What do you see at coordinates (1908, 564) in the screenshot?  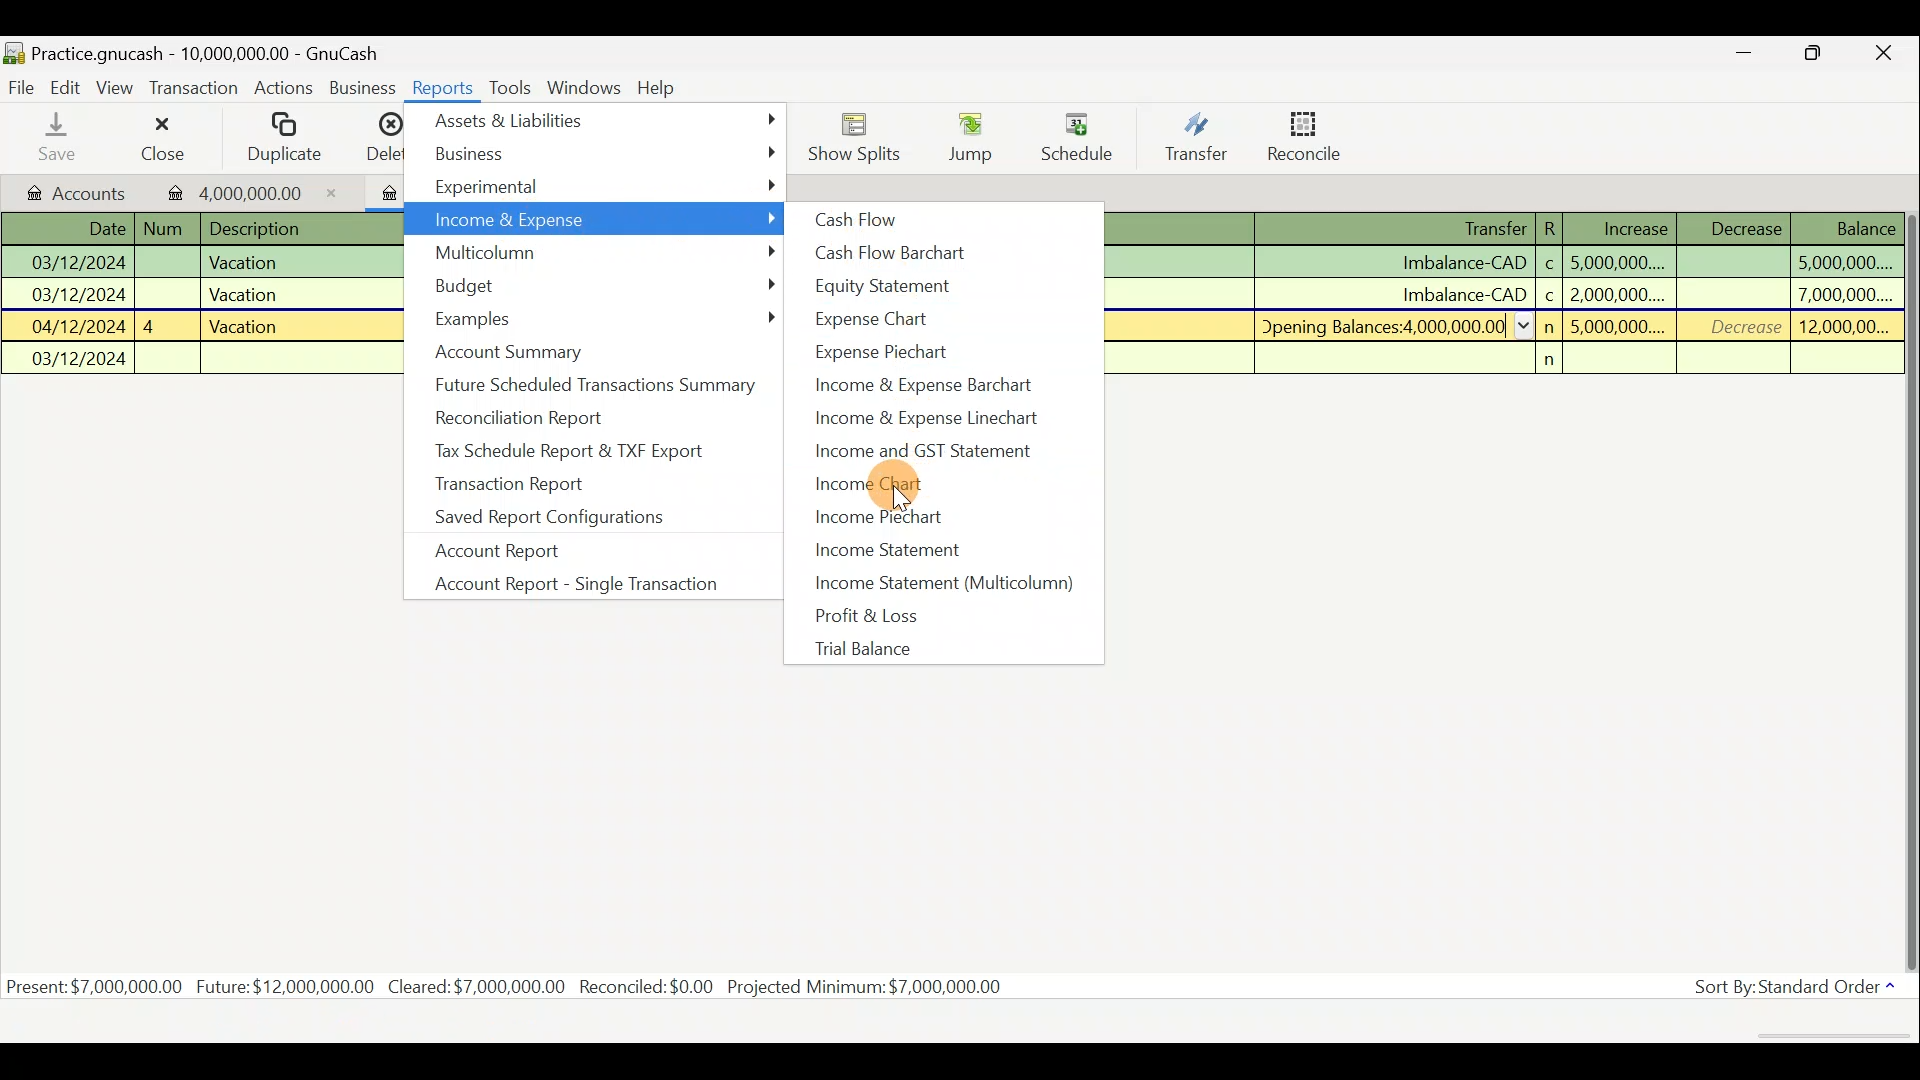 I see `Scroll bar` at bounding box center [1908, 564].